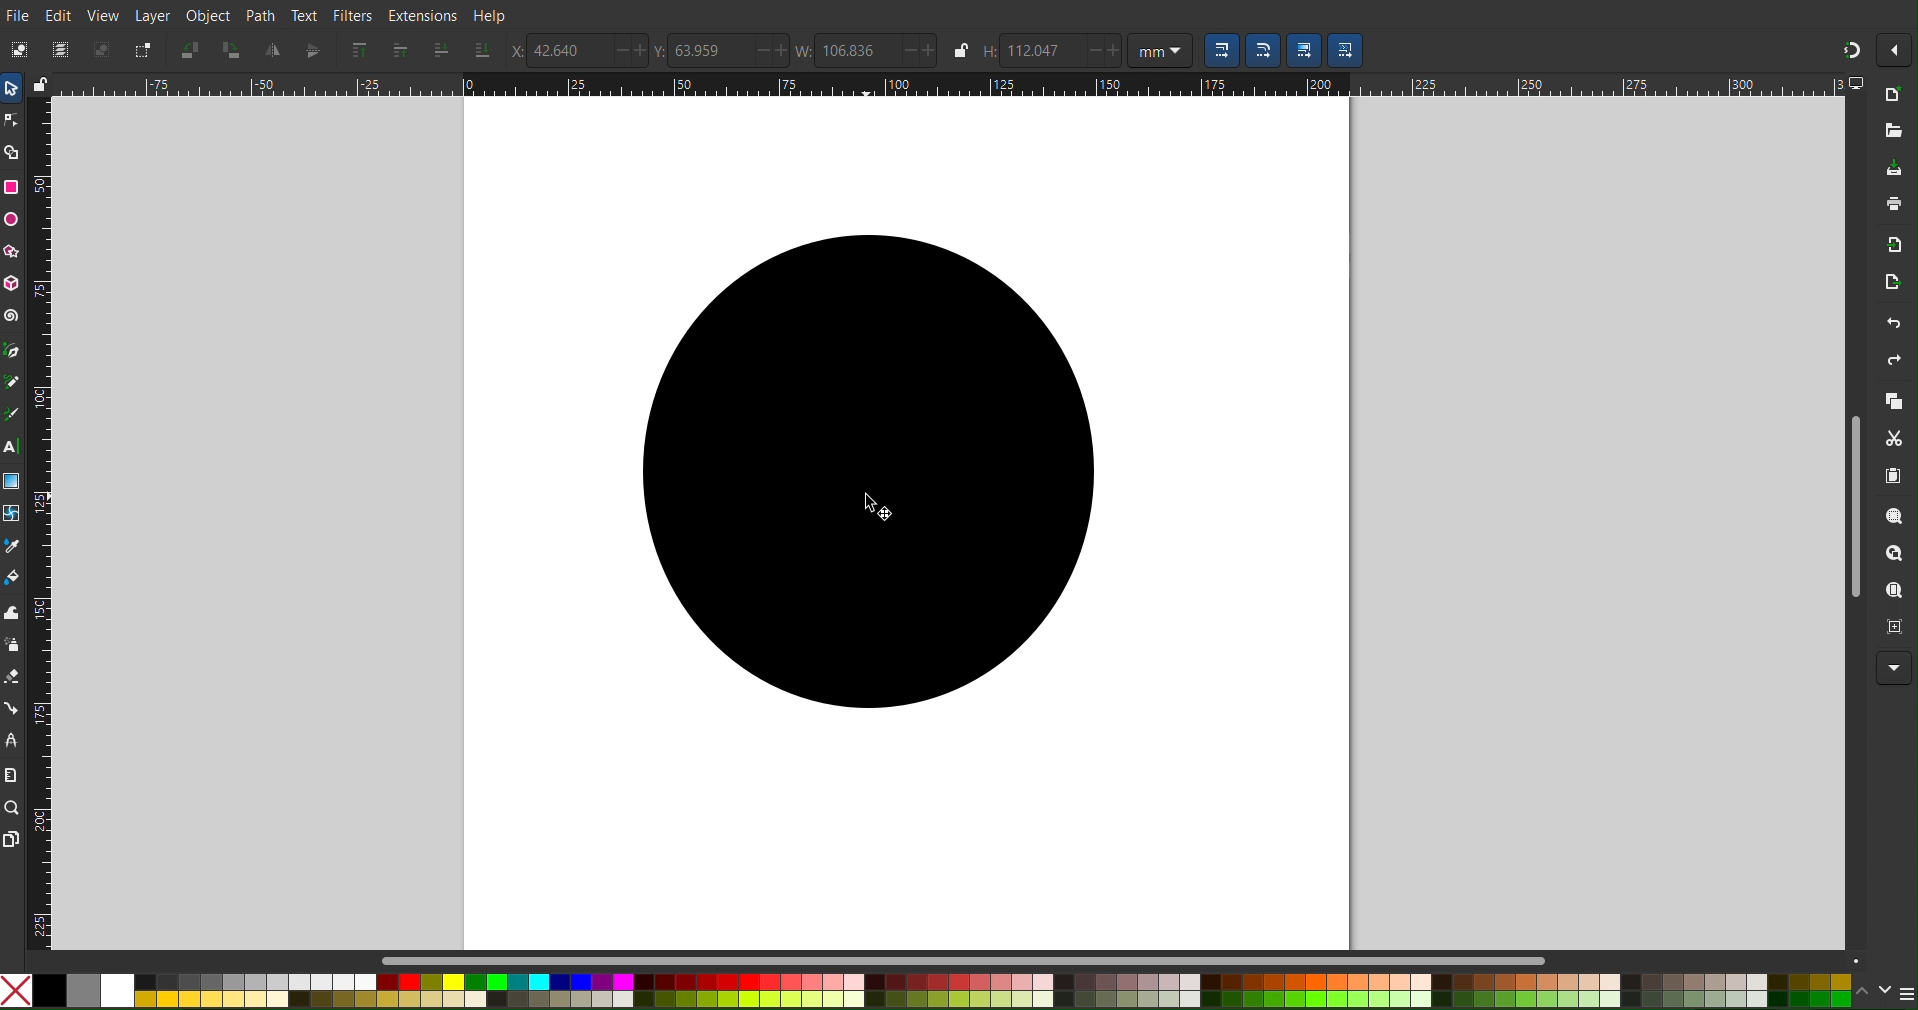 This screenshot has width=1918, height=1010. Describe the element at coordinates (12, 776) in the screenshot. I see `Measure Tool` at that location.